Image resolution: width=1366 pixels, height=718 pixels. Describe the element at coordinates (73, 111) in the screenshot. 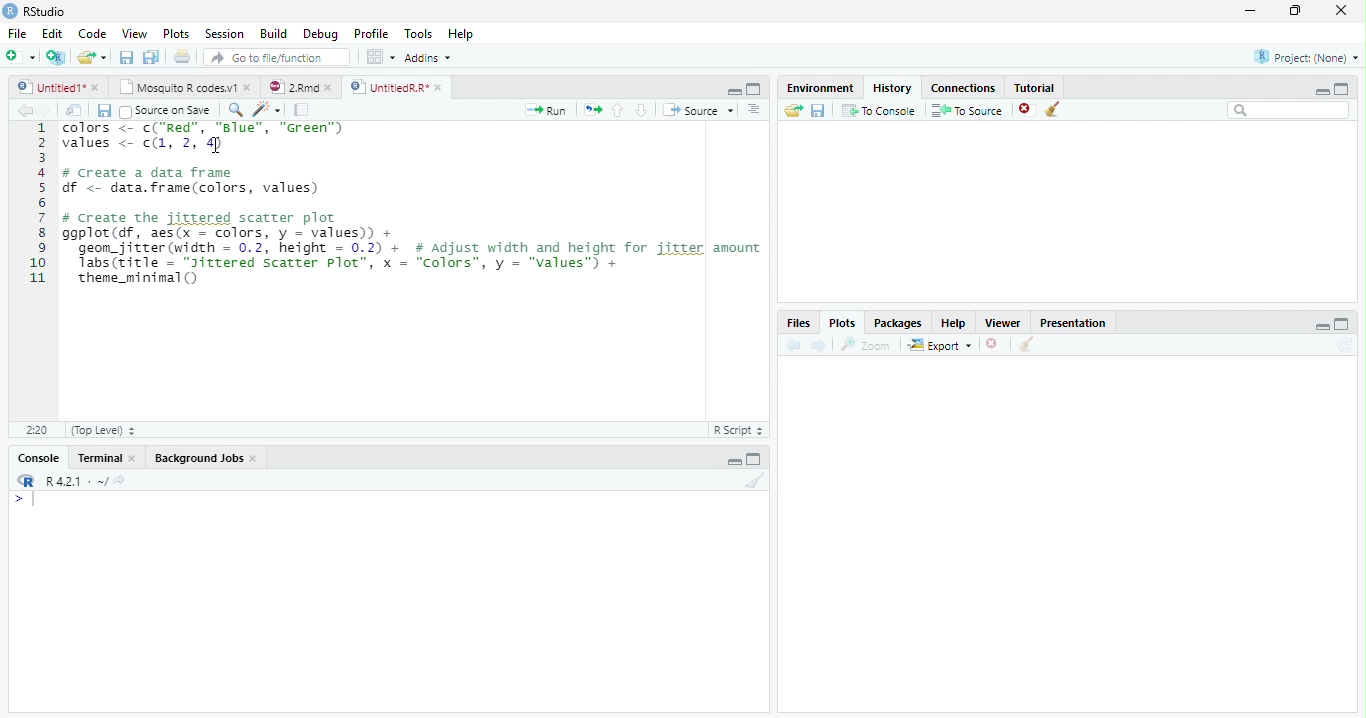

I see `Show in new window` at that location.